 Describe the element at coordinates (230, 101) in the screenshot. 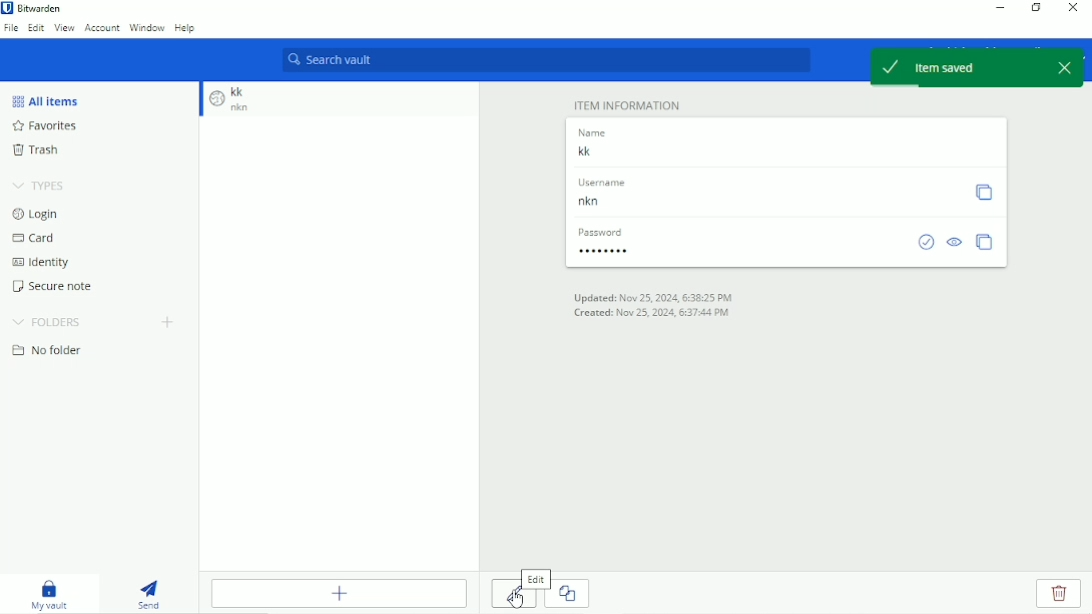

I see `Item` at that location.